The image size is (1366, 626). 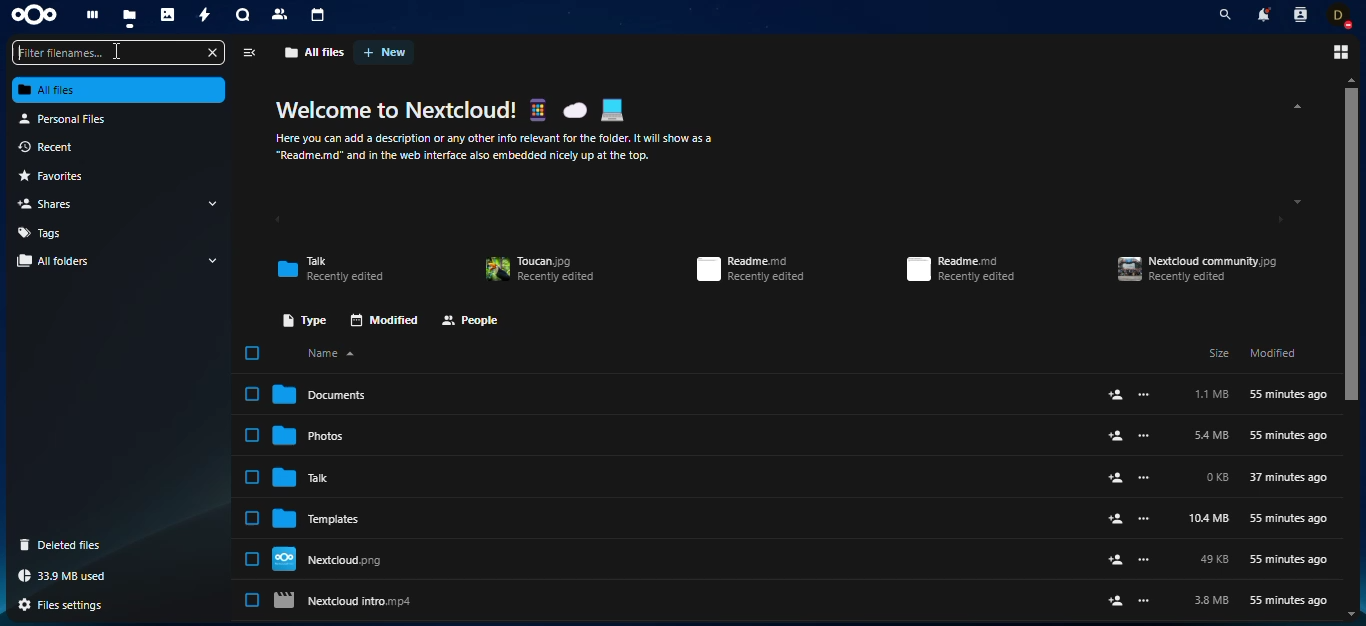 I want to click on Nextdloud.png, so click(x=682, y=558).